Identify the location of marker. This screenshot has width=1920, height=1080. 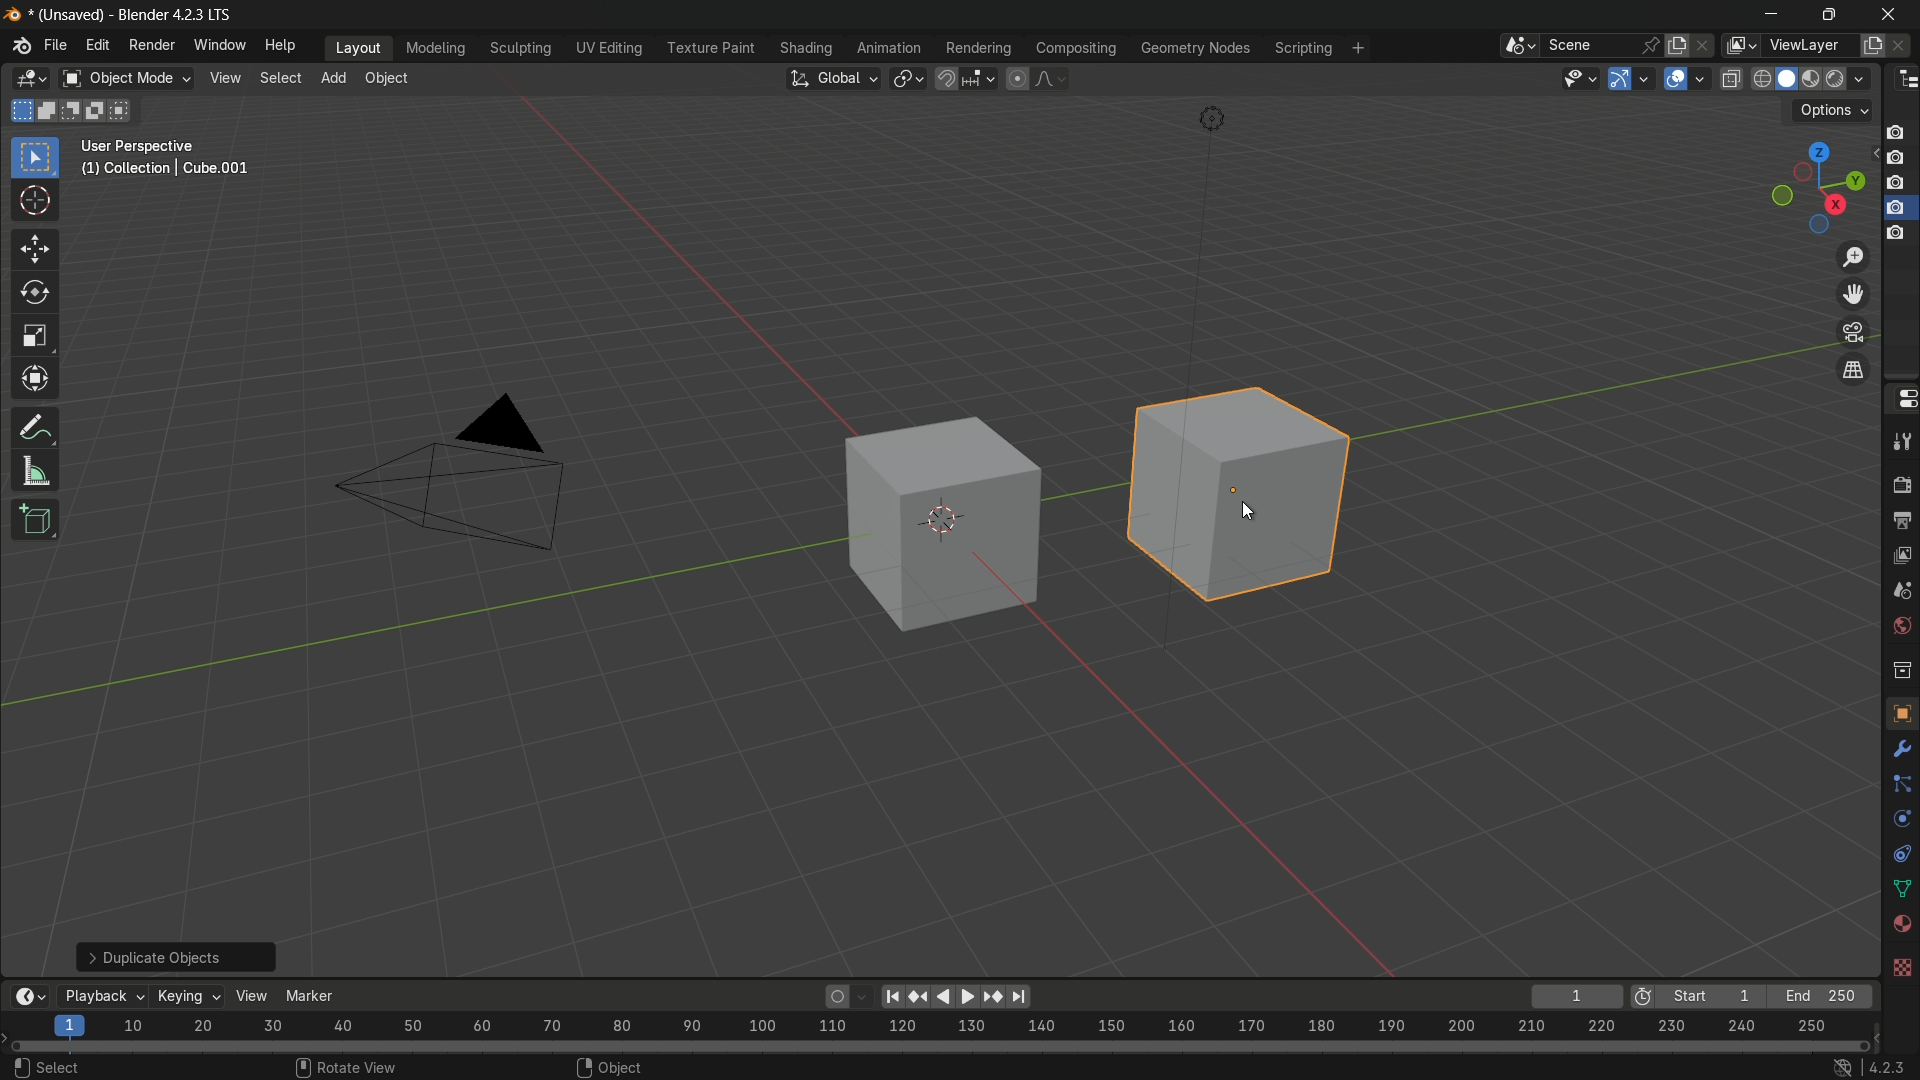
(321, 994).